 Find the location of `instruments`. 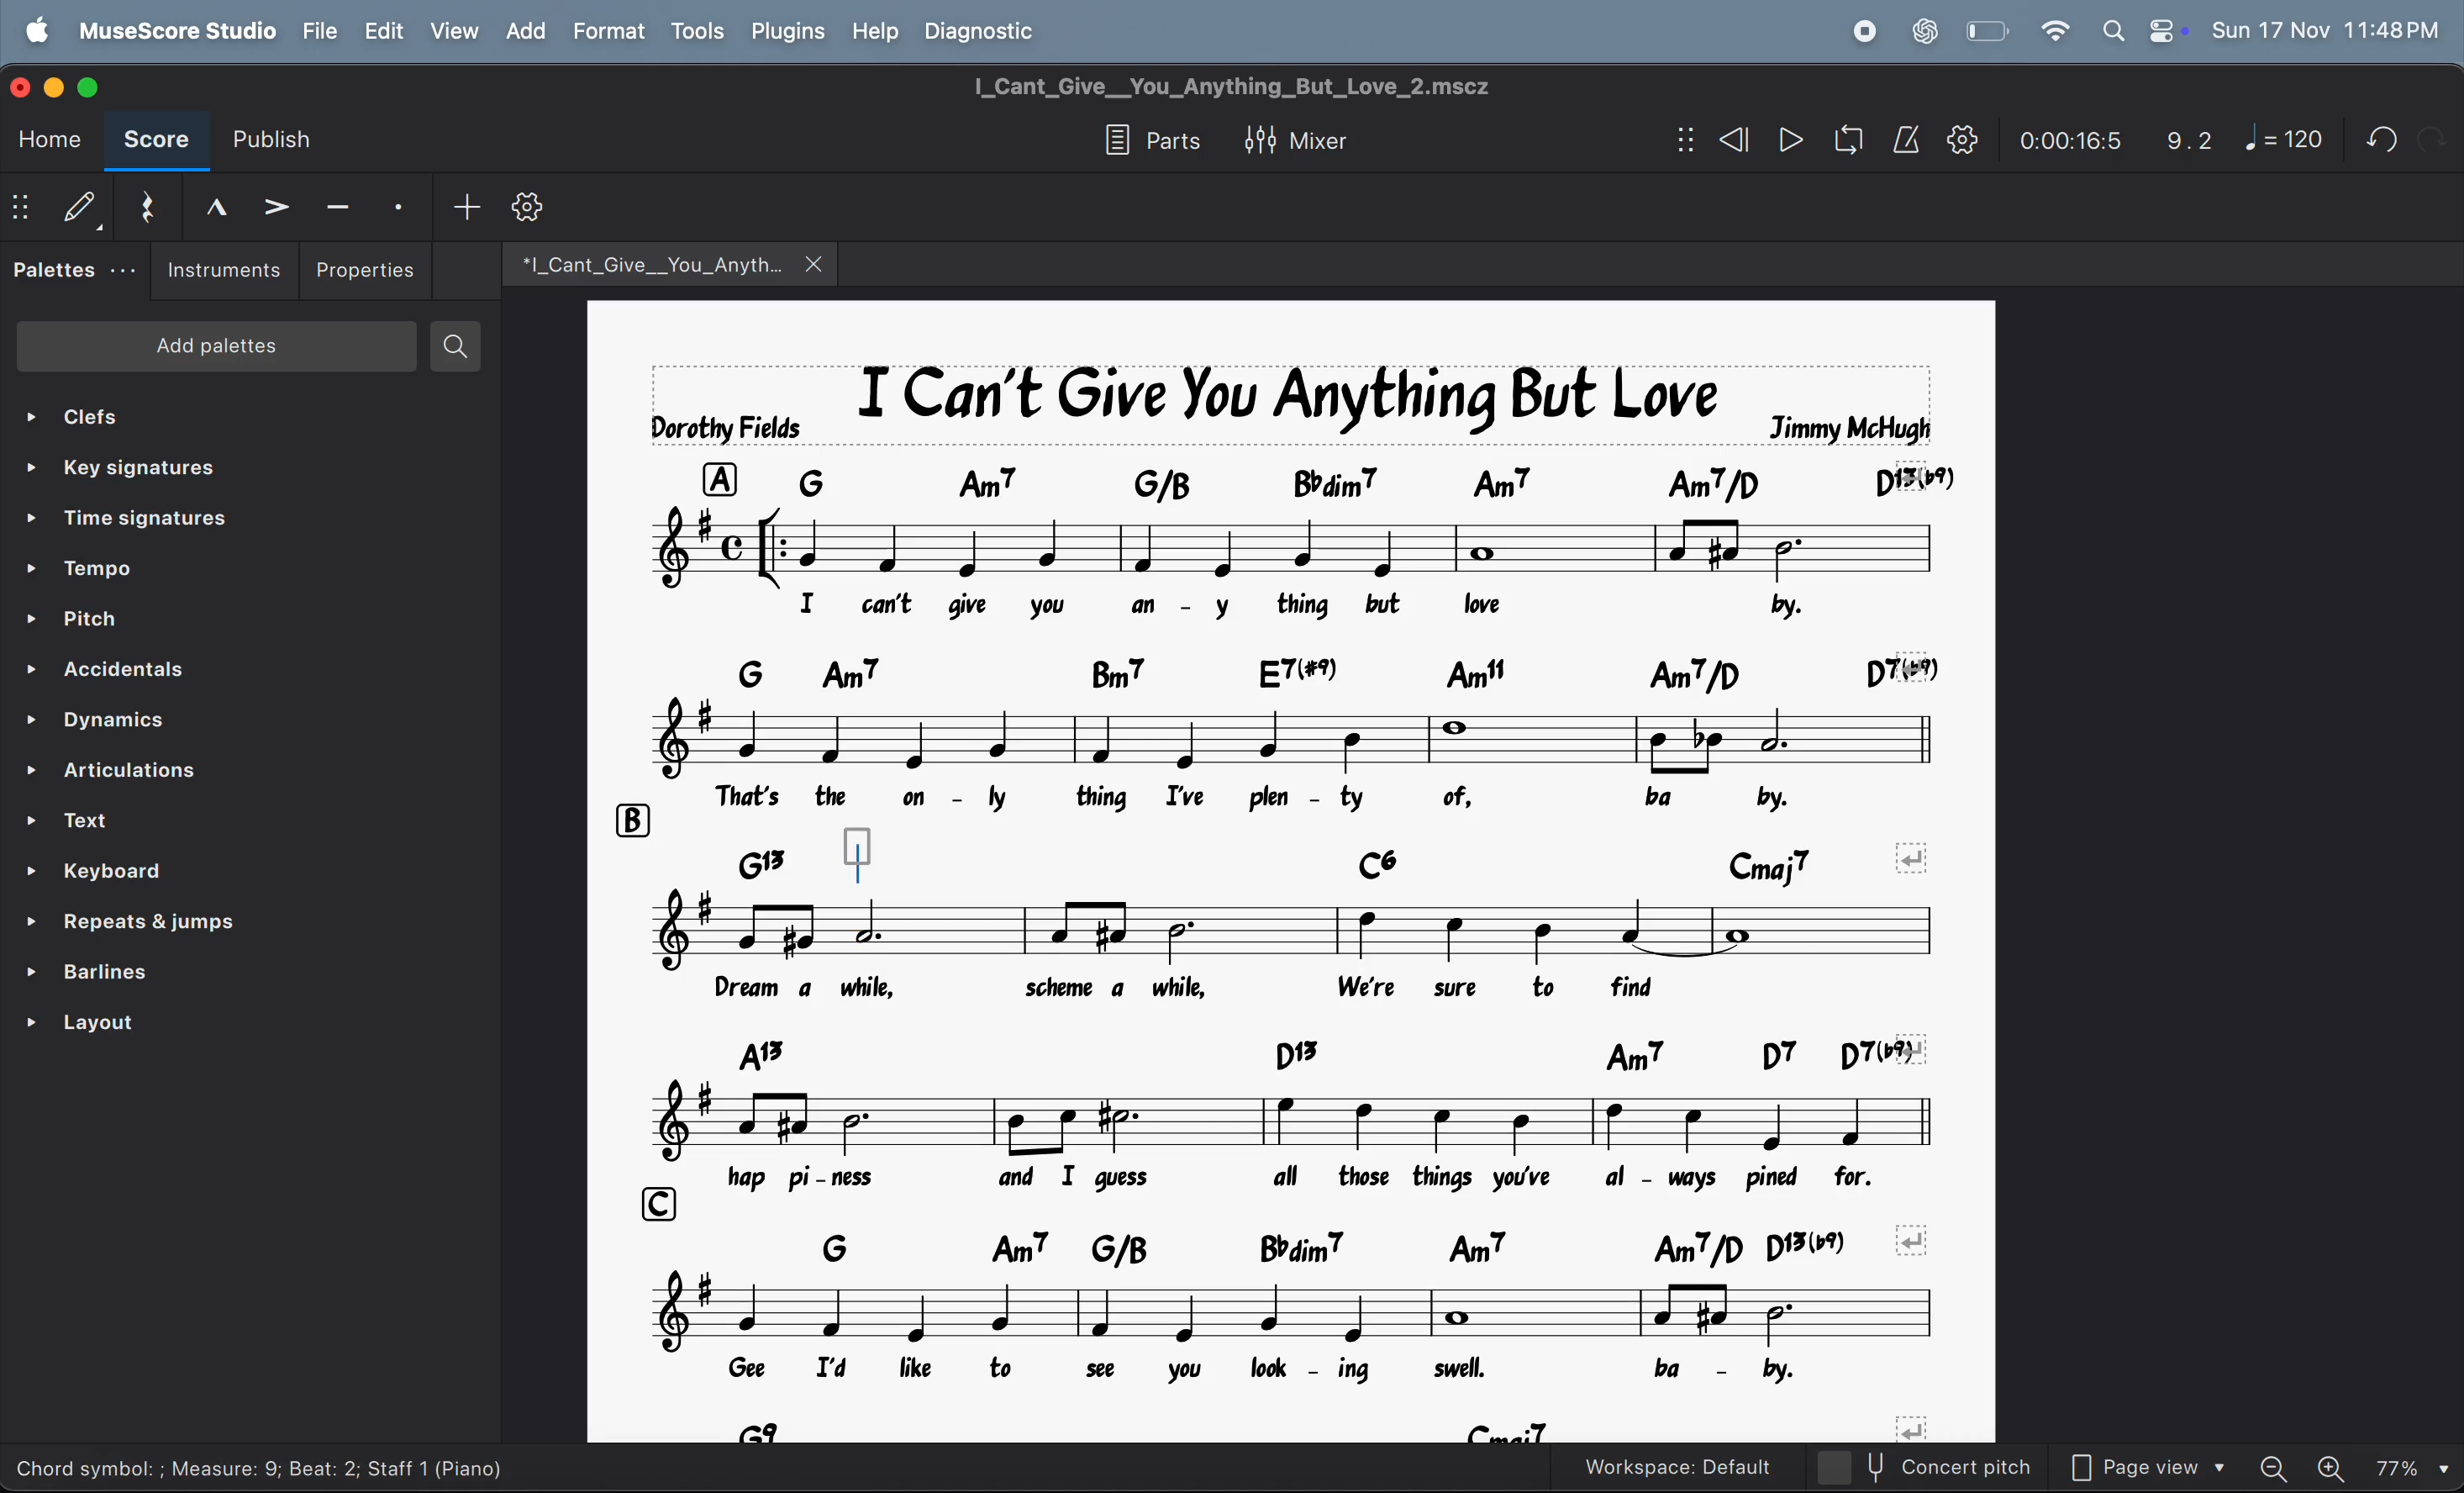

instruments is located at coordinates (225, 272).